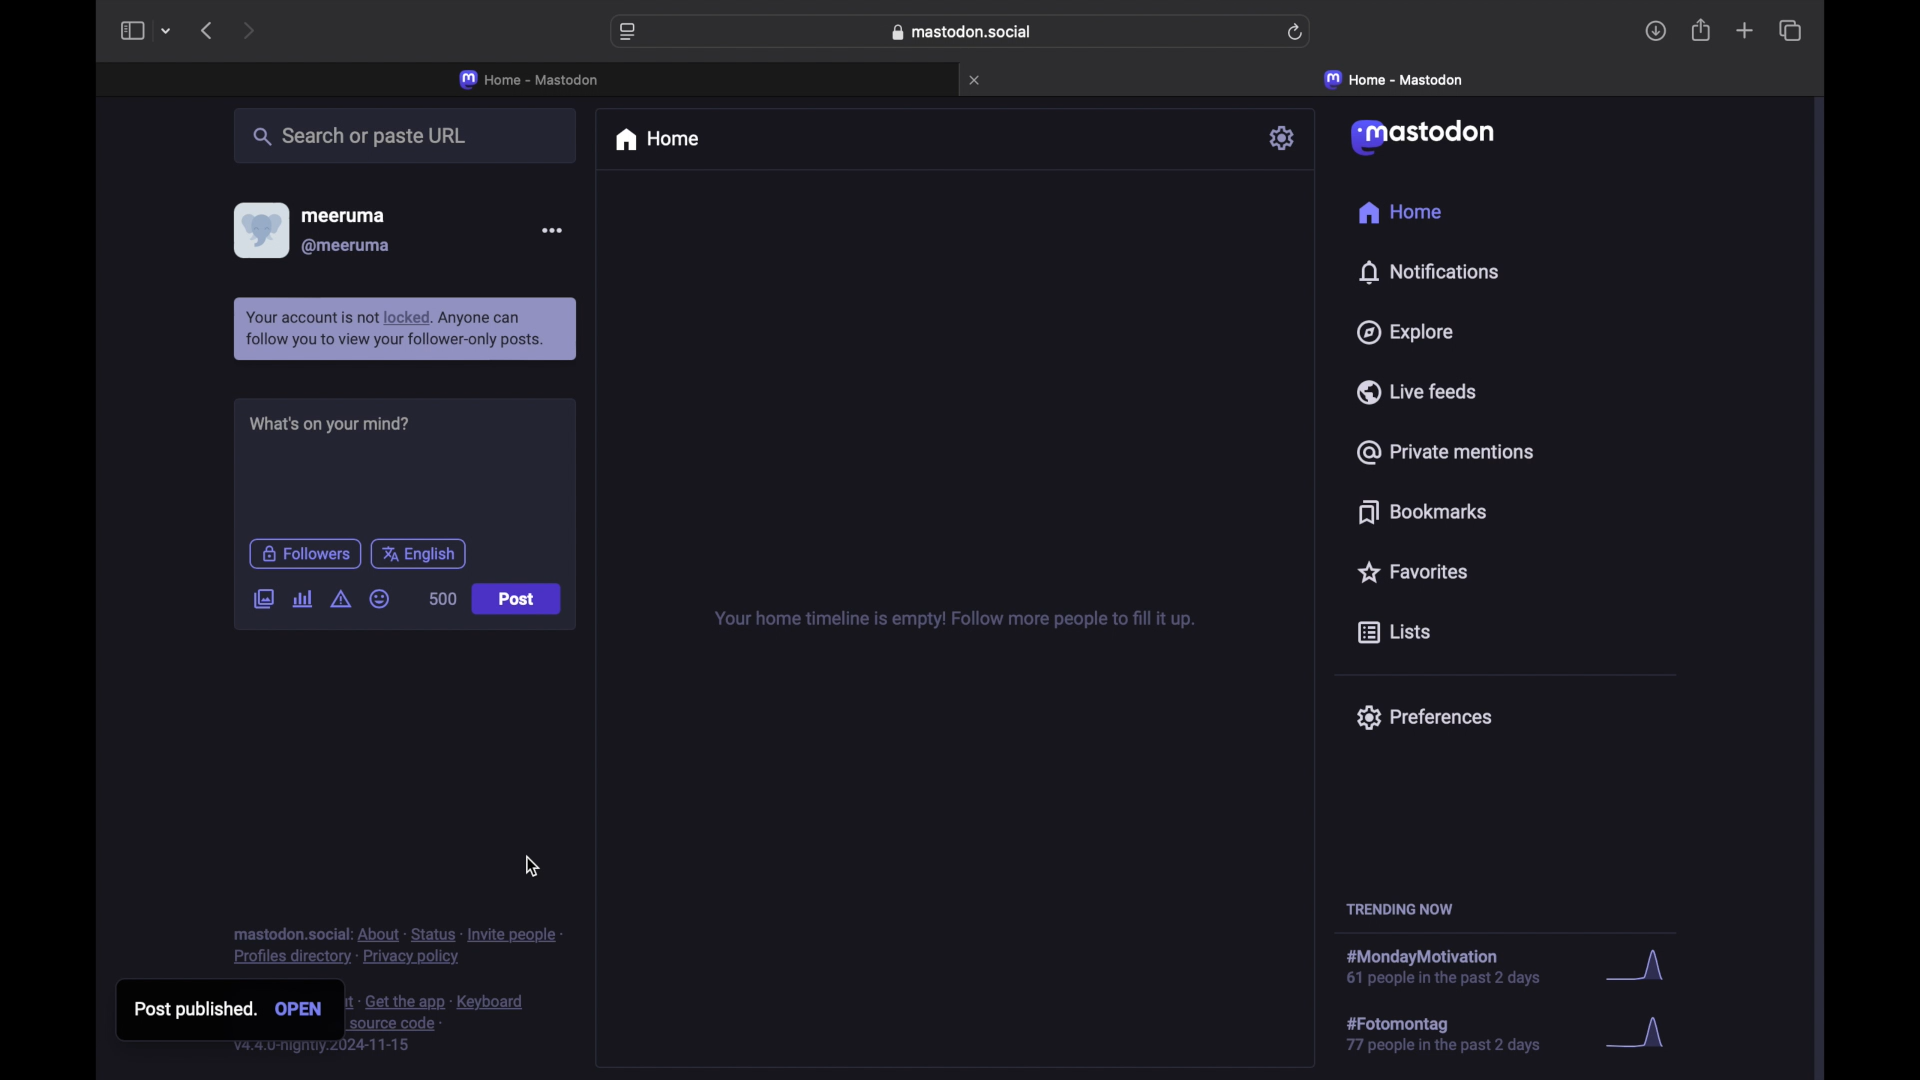 This screenshot has width=1920, height=1080. Describe the element at coordinates (440, 599) in the screenshot. I see `word  count` at that location.